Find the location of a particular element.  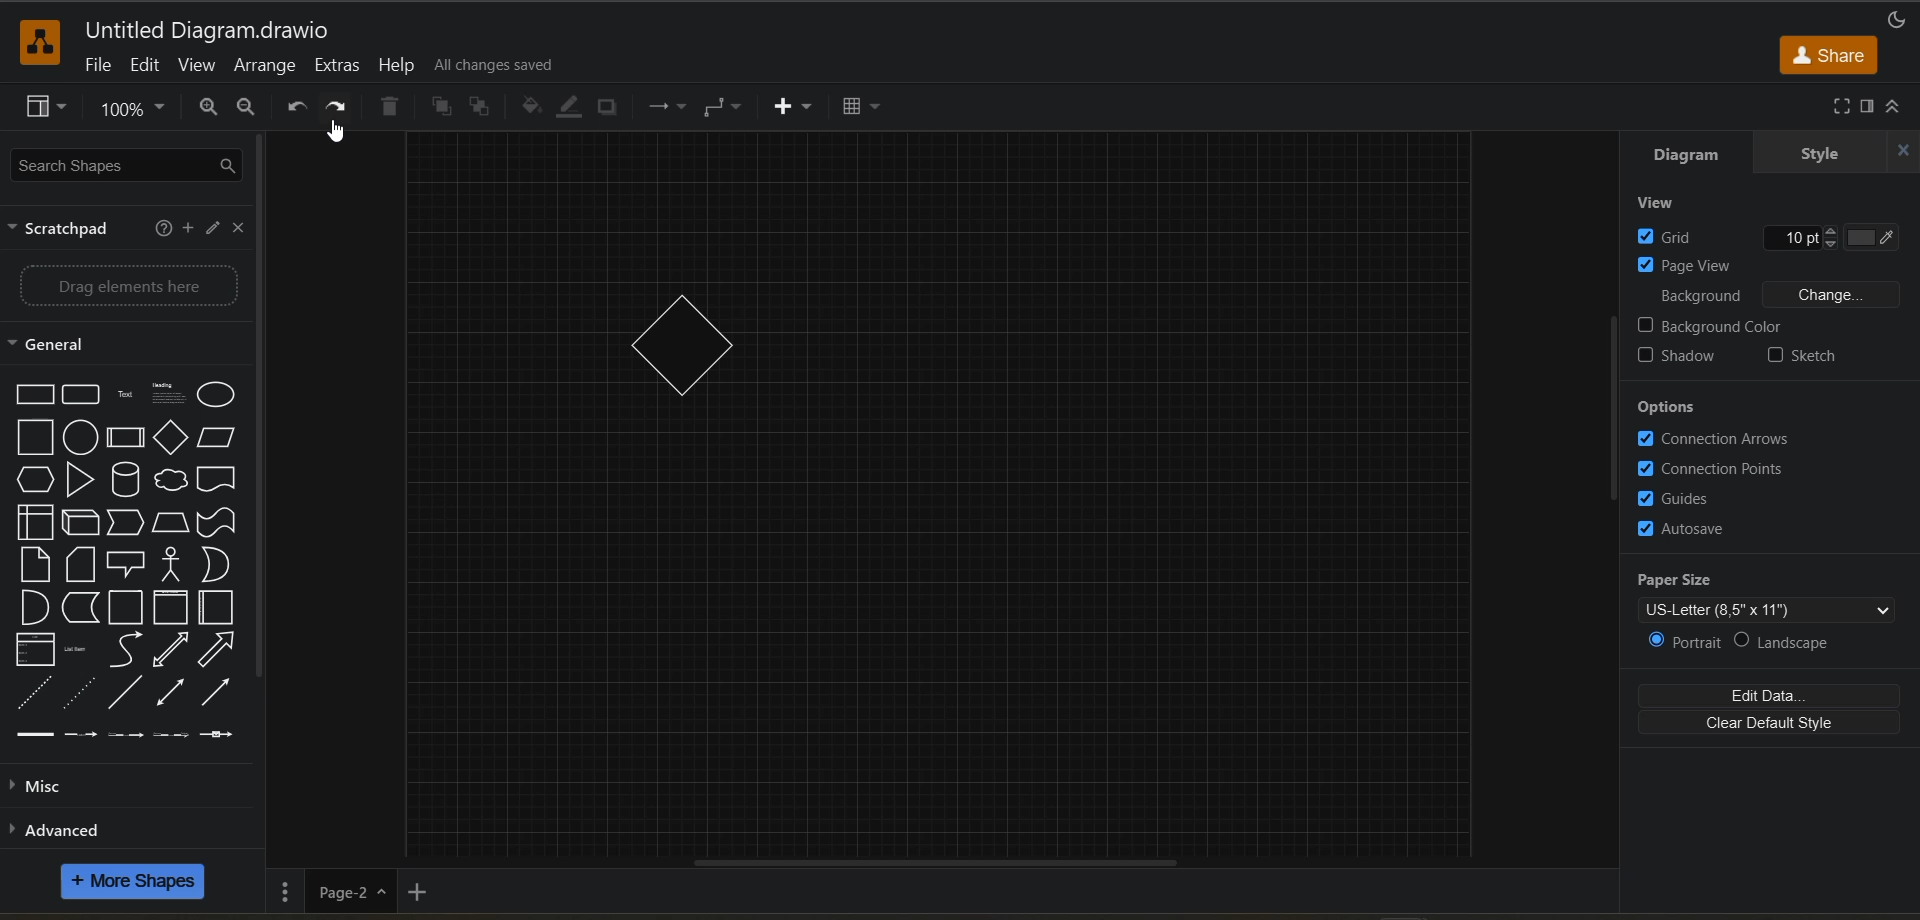

background color is located at coordinates (1717, 327).